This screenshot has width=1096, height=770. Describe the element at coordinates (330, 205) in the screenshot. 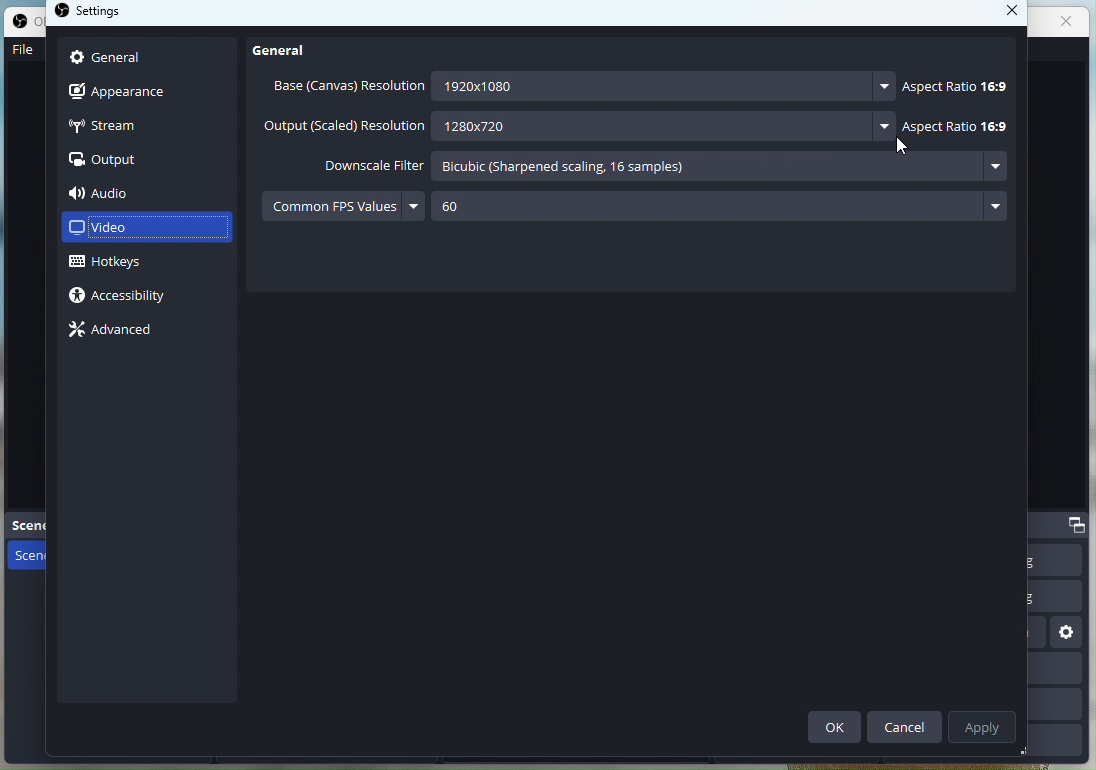

I see `Common FPS values` at that location.